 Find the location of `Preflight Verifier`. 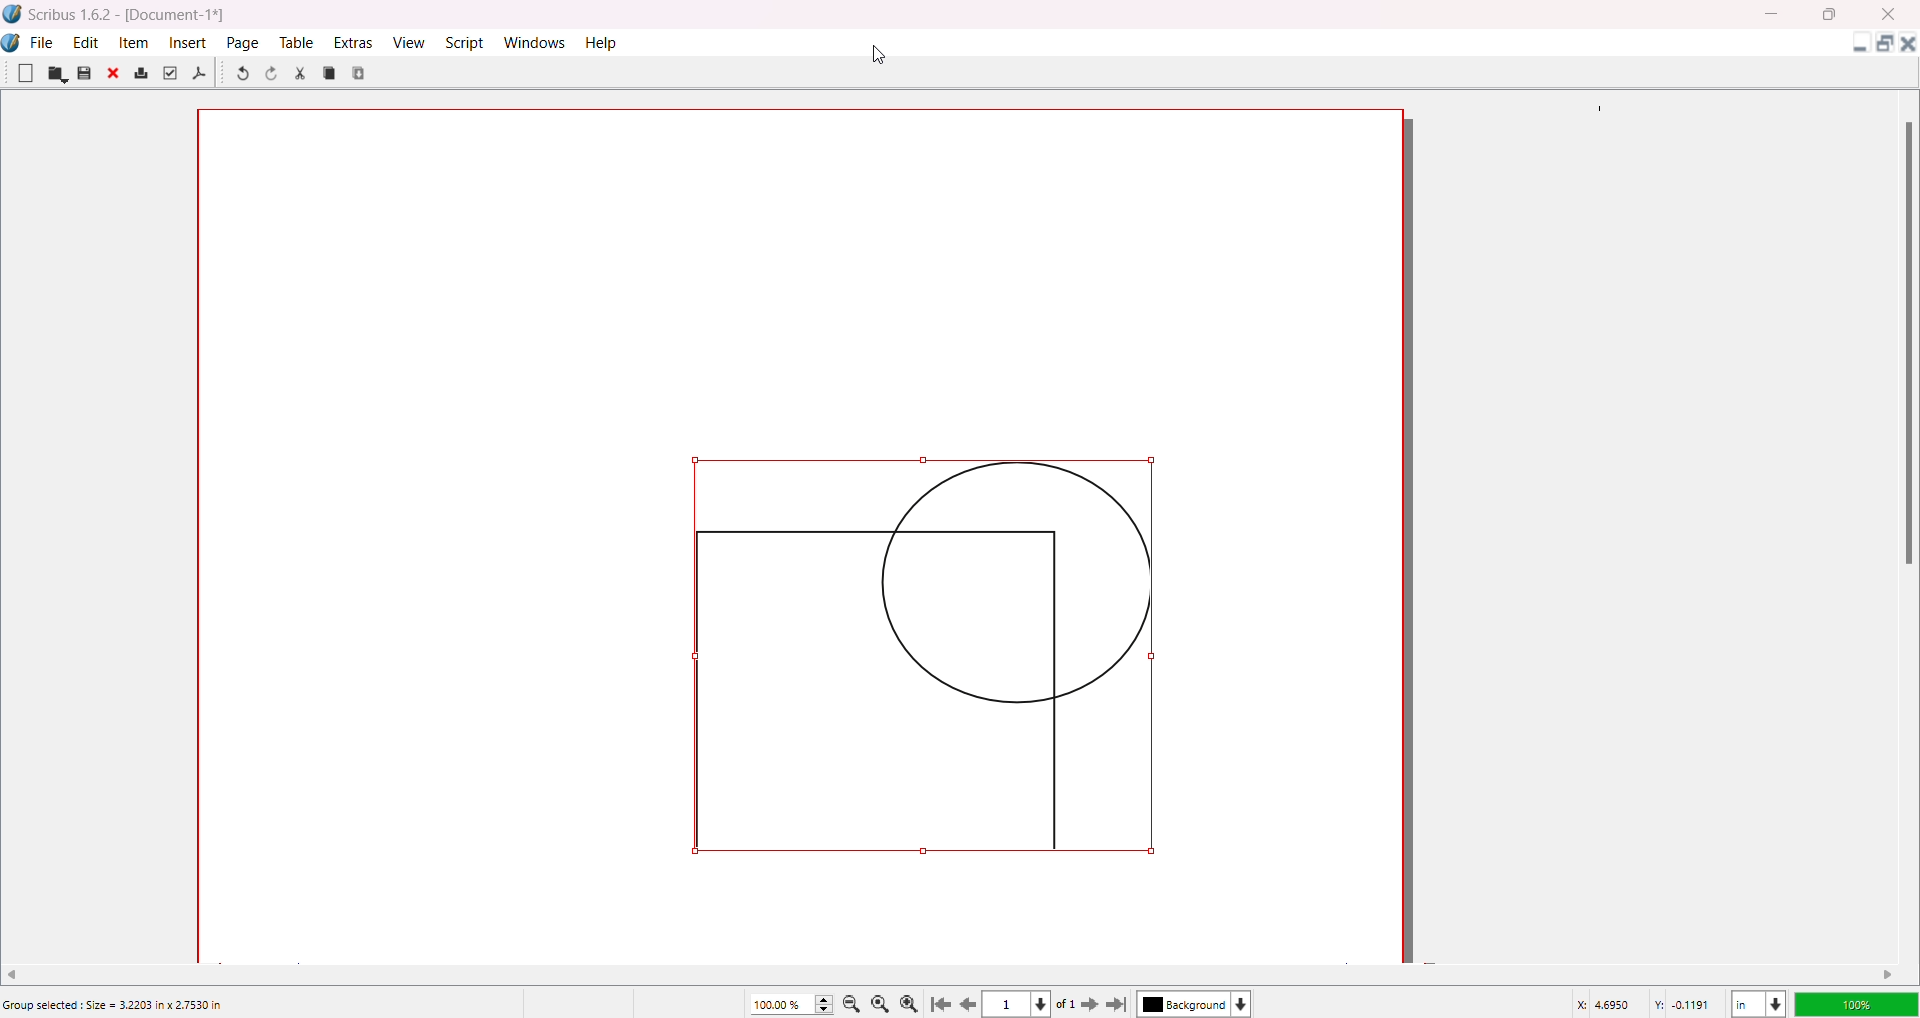

Preflight Verifier is located at coordinates (169, 73).